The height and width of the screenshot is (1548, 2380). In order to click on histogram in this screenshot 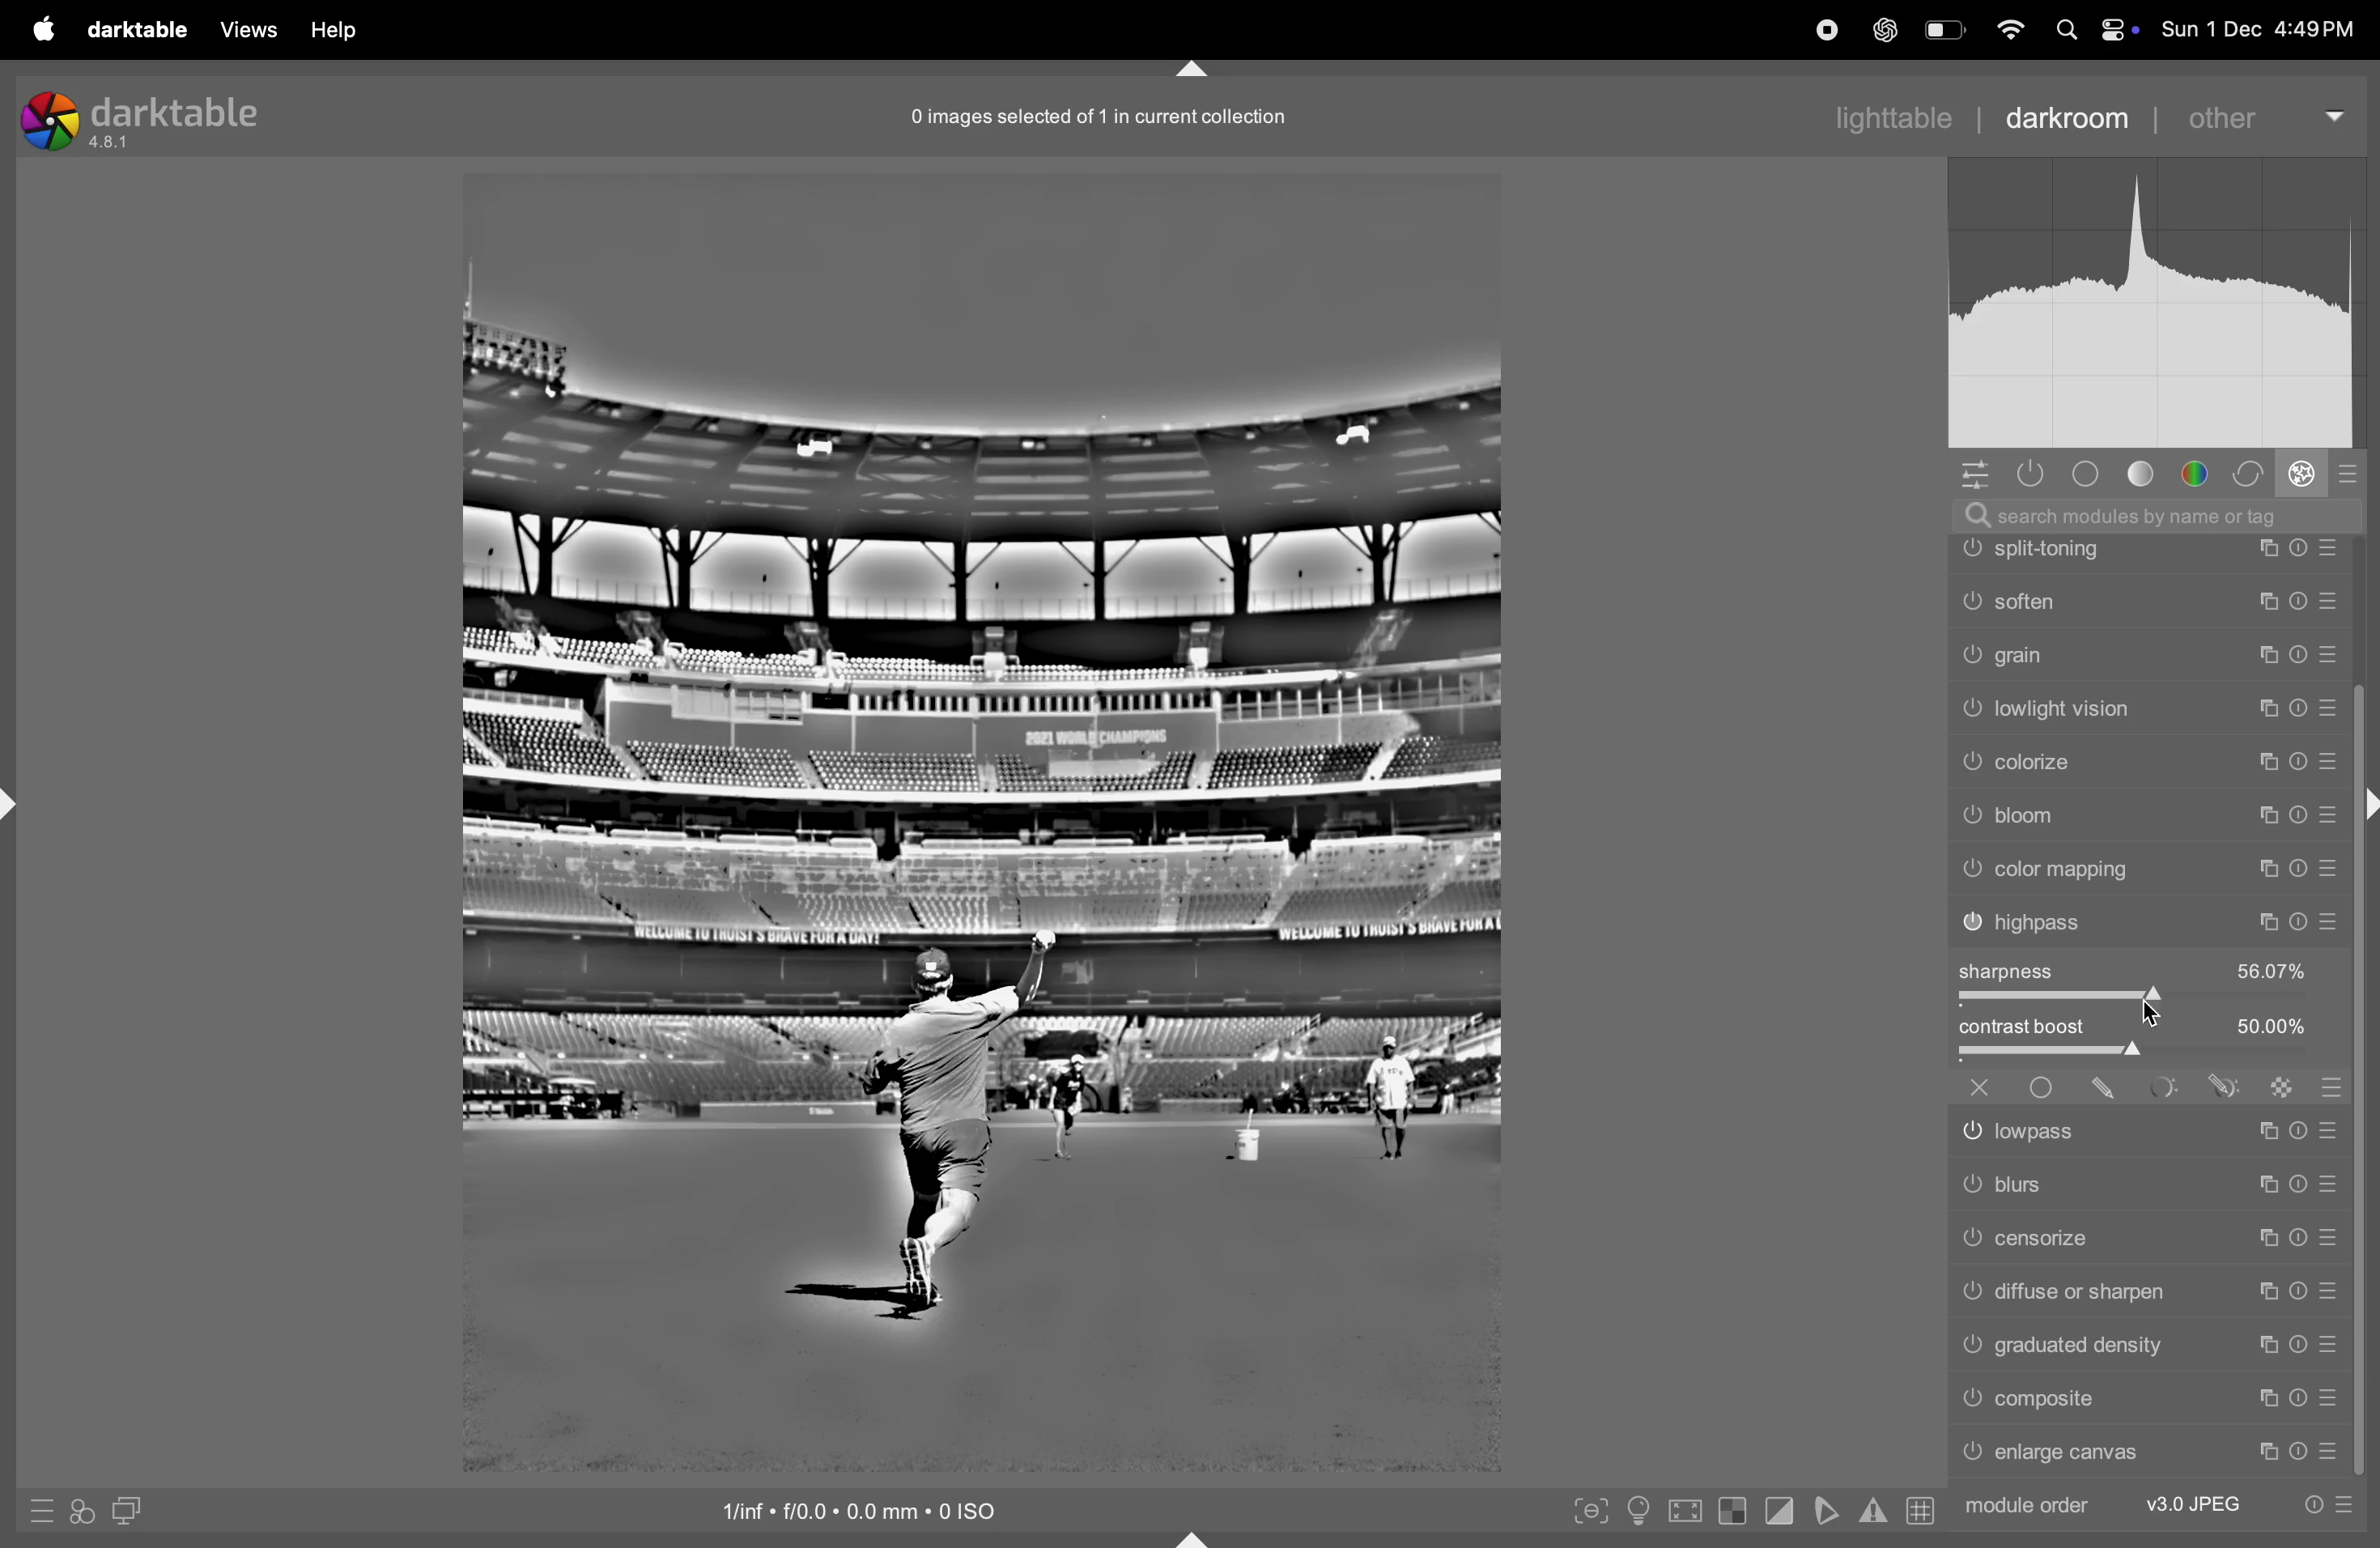, I will do `click(2166, 311)`.